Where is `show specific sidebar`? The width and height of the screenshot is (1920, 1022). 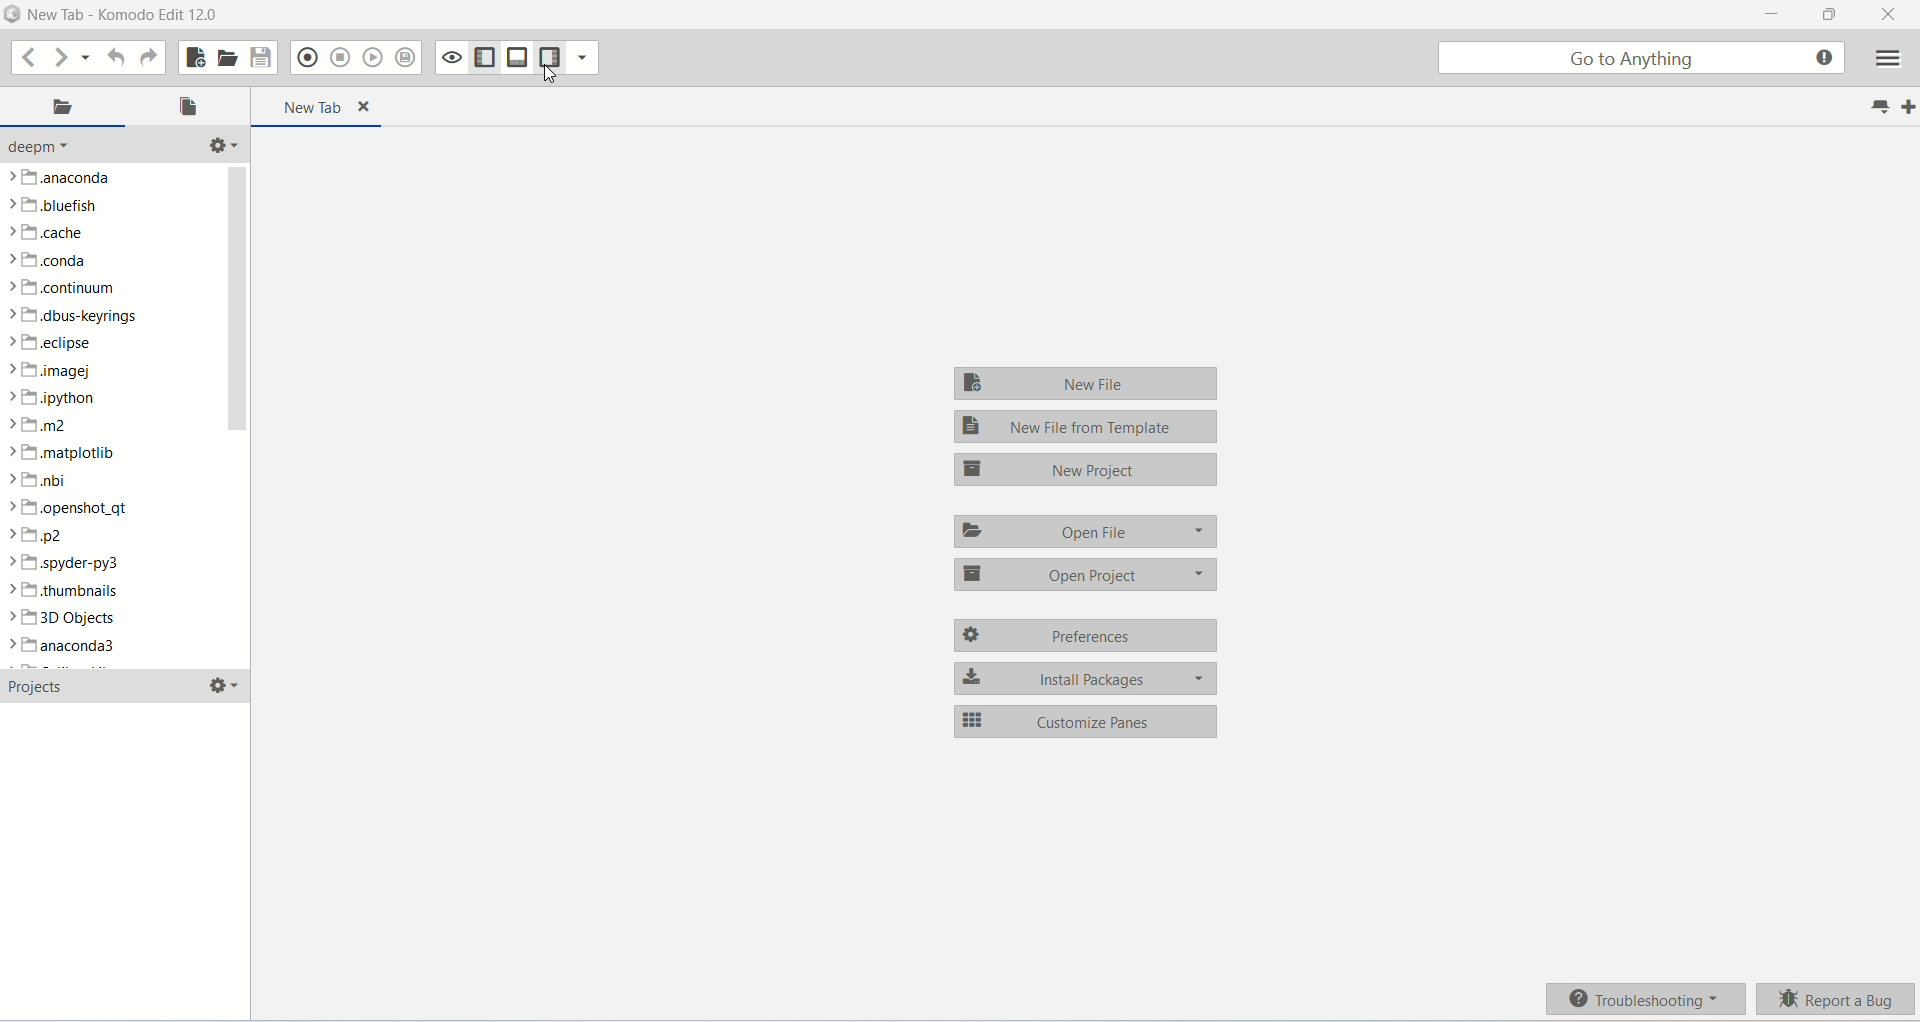 show specific sidebar is located at coordinates (586, 58).